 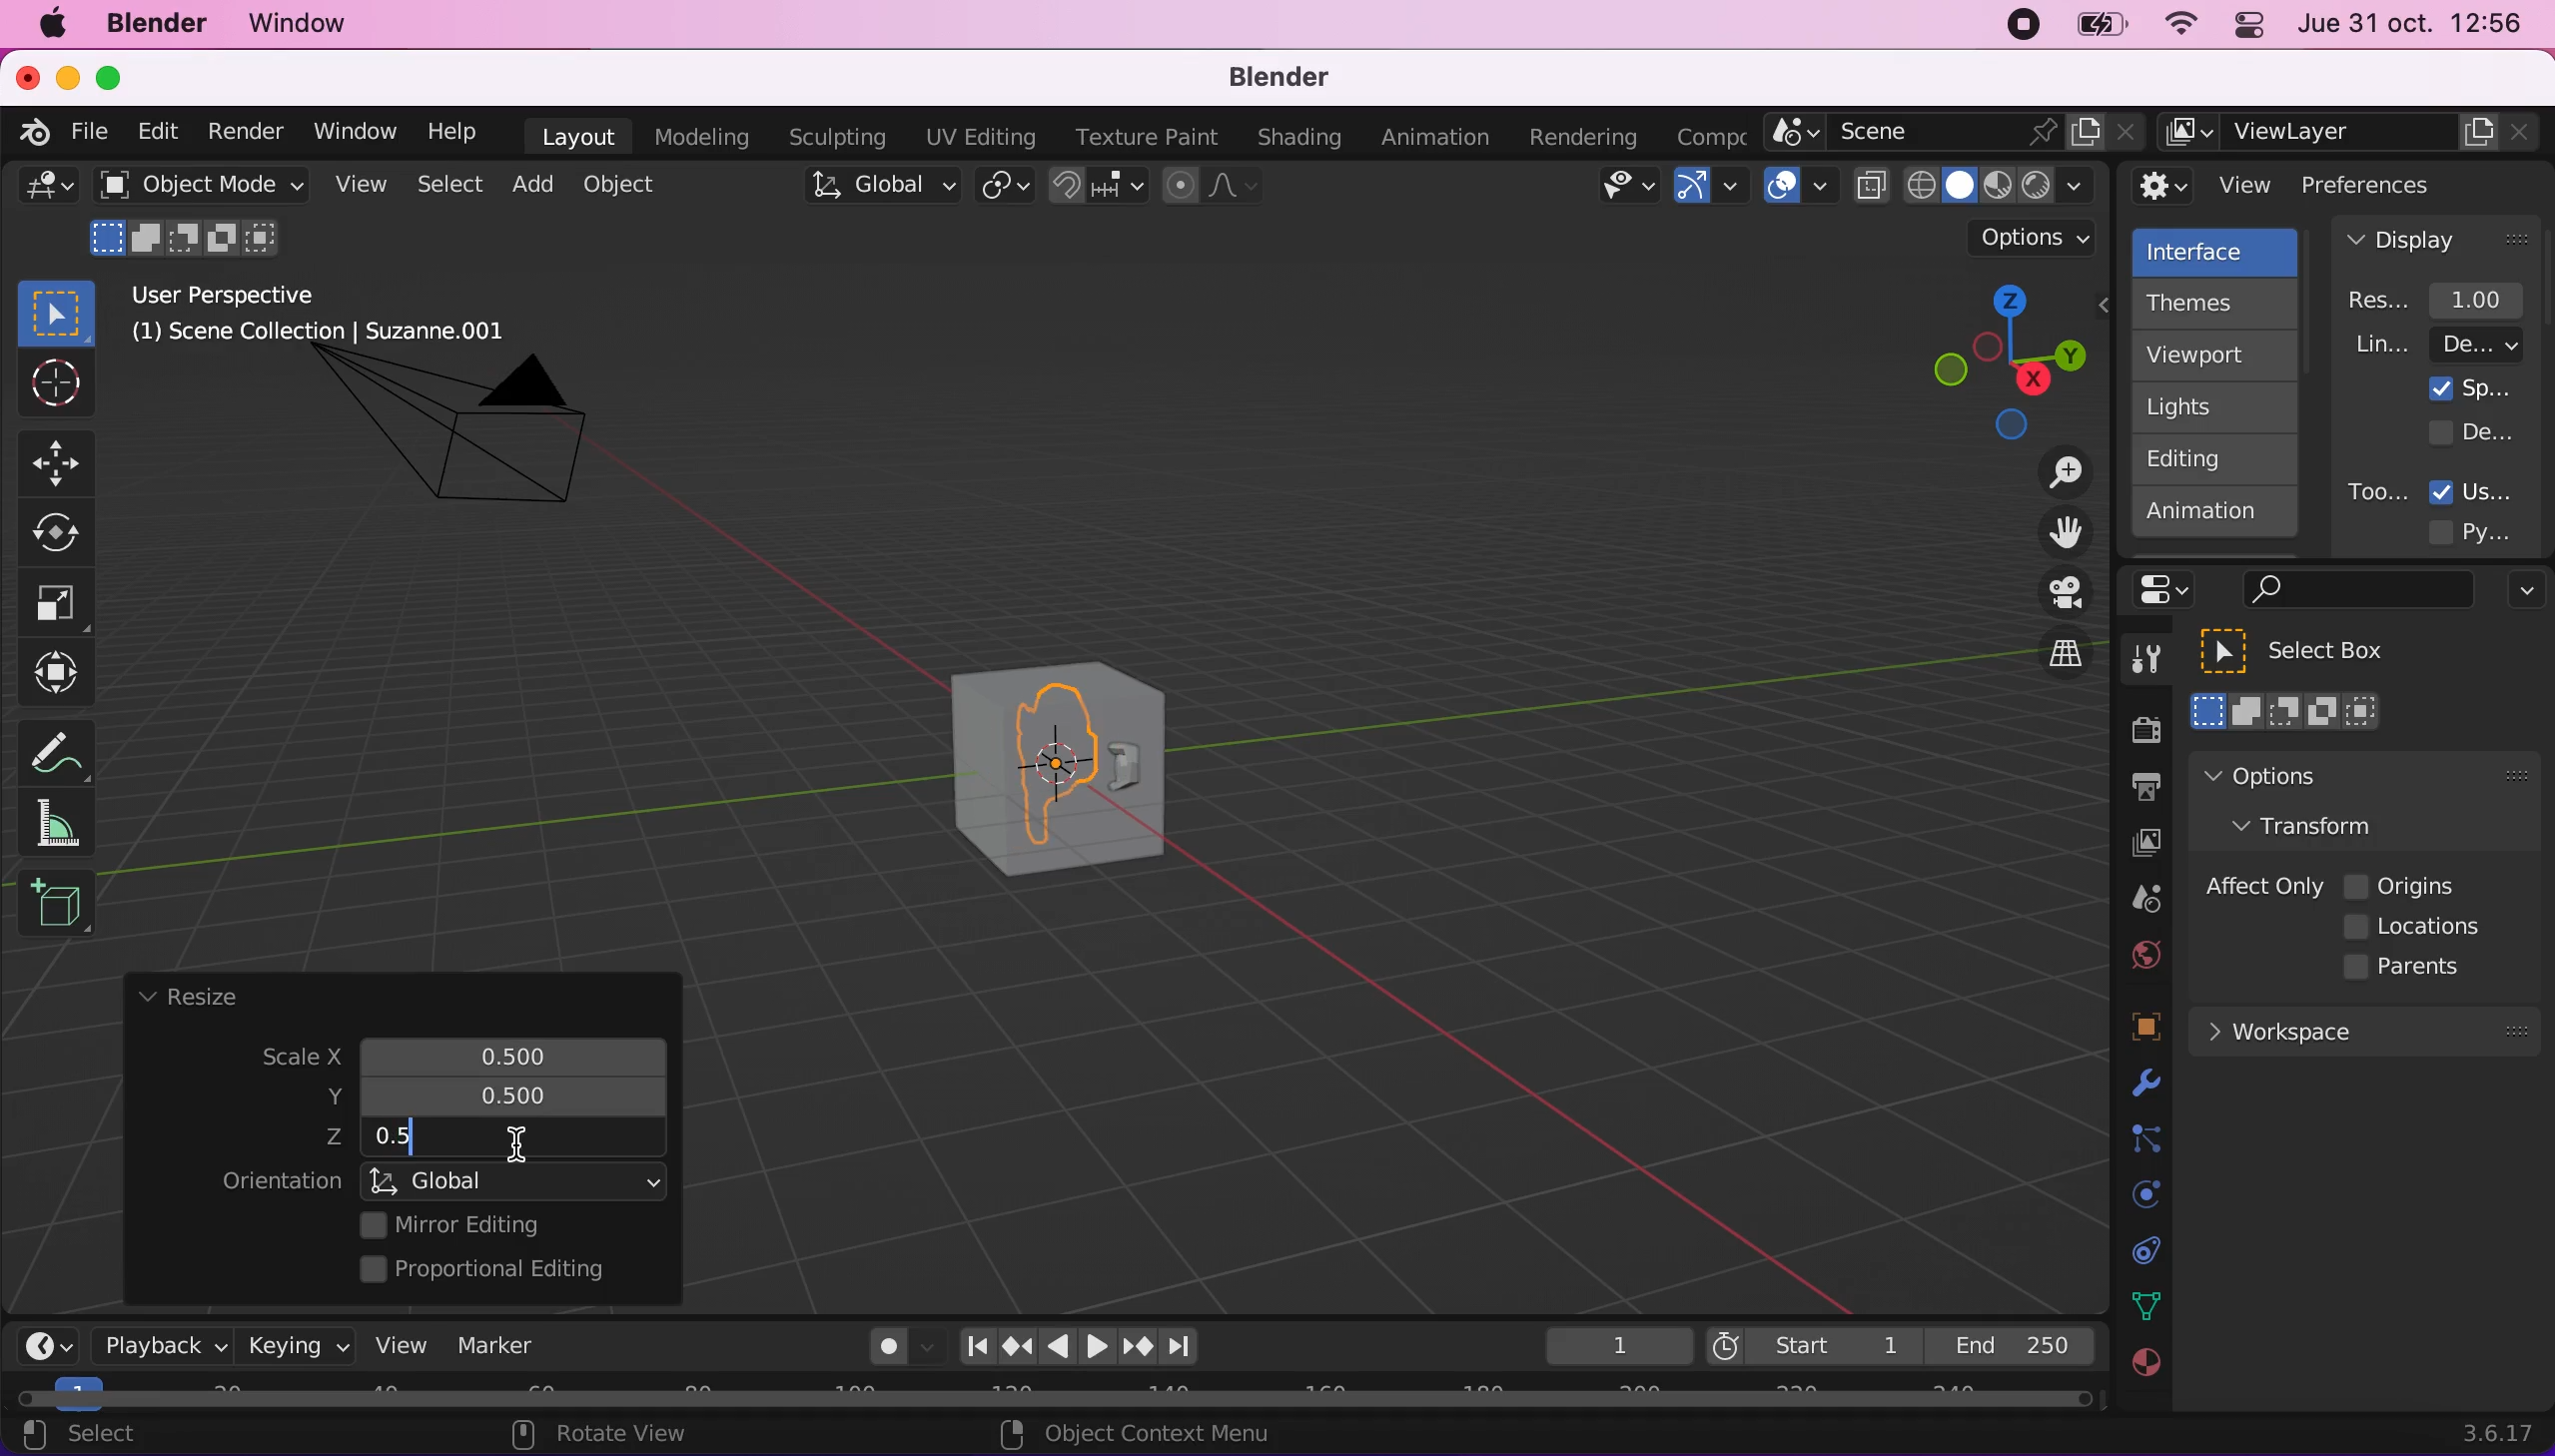 What do you see at coordinates (2318, 651) in the screenshot?
I see `select box` at bounding box center [2318, 651].